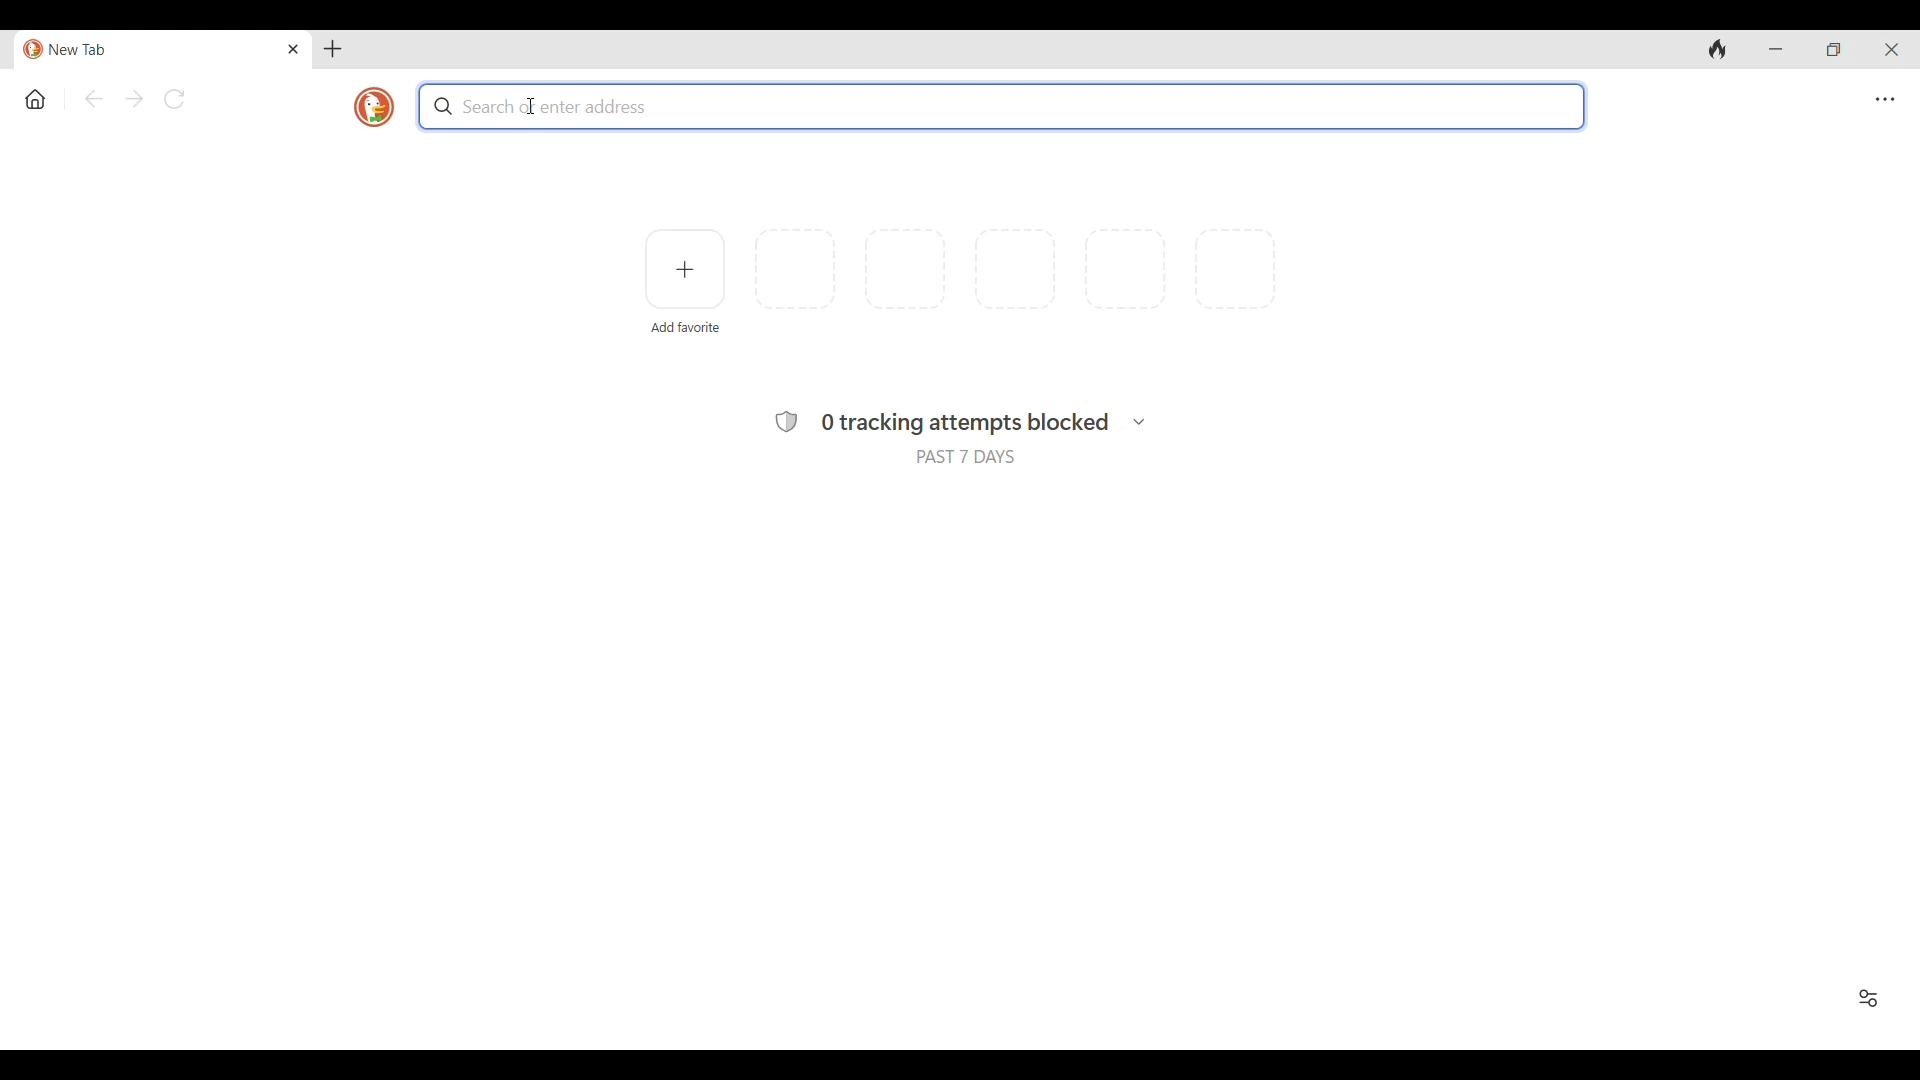 This screenshot has height=1080, width=1920. Describe the element at coordinates (1776, 49) in the screenshot. I see `Minimize` at that location.